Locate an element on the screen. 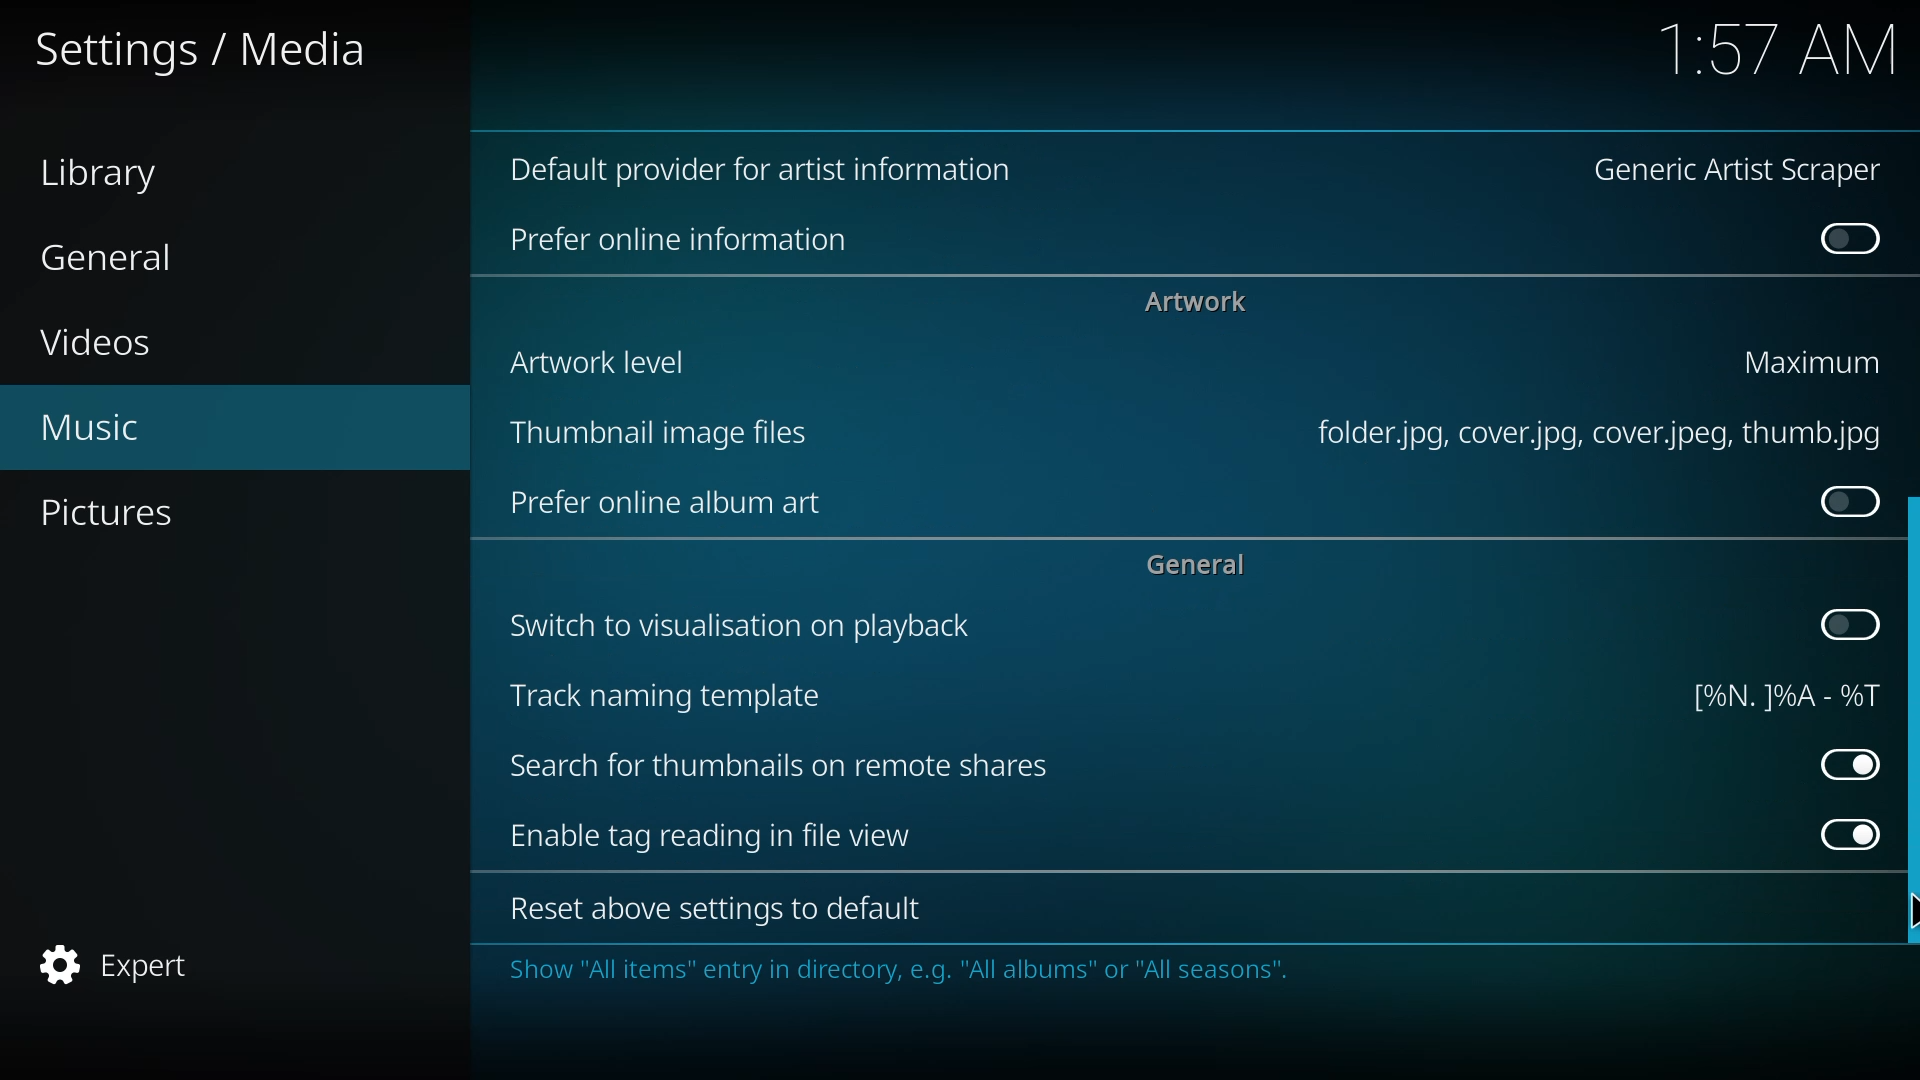 Image resolution: width=1920 pixels, height=1080 pixels. online is located at coordinates (681, 240).